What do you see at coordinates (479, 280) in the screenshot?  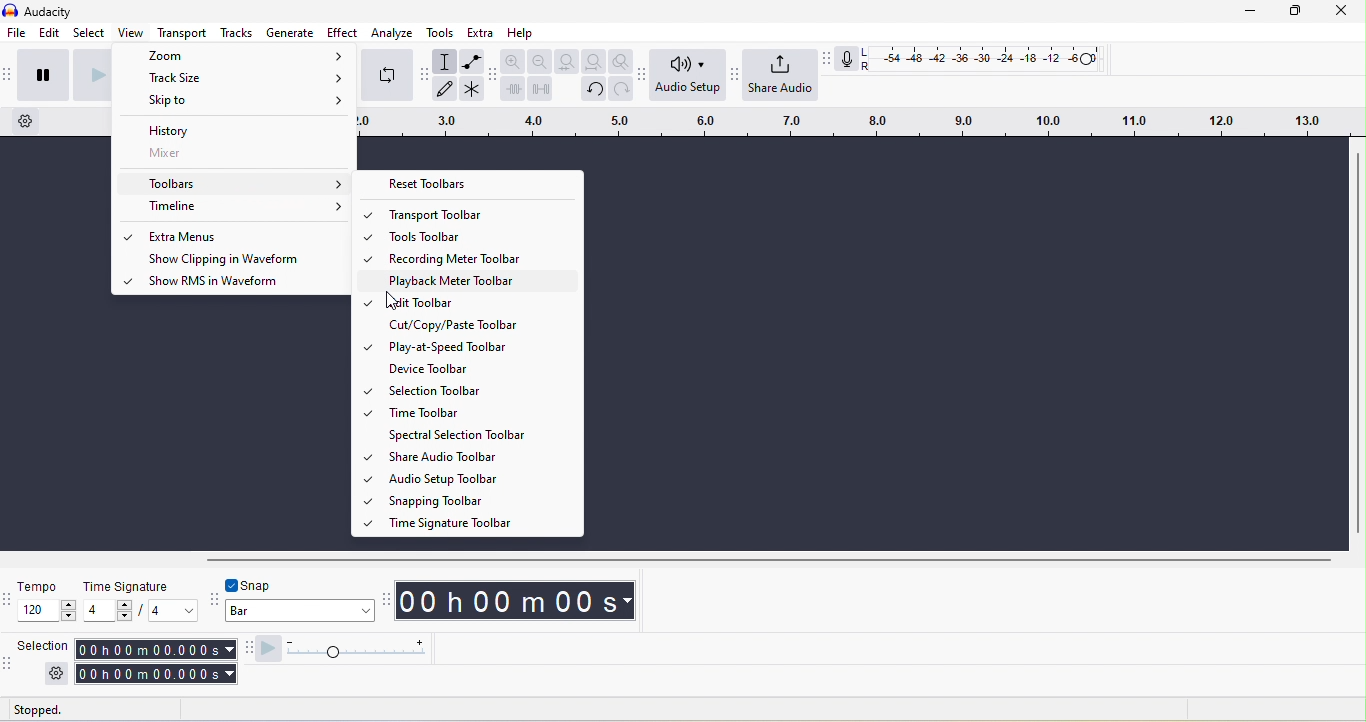 I see `Playback metre toolbar` at bounding box center [479, 280].